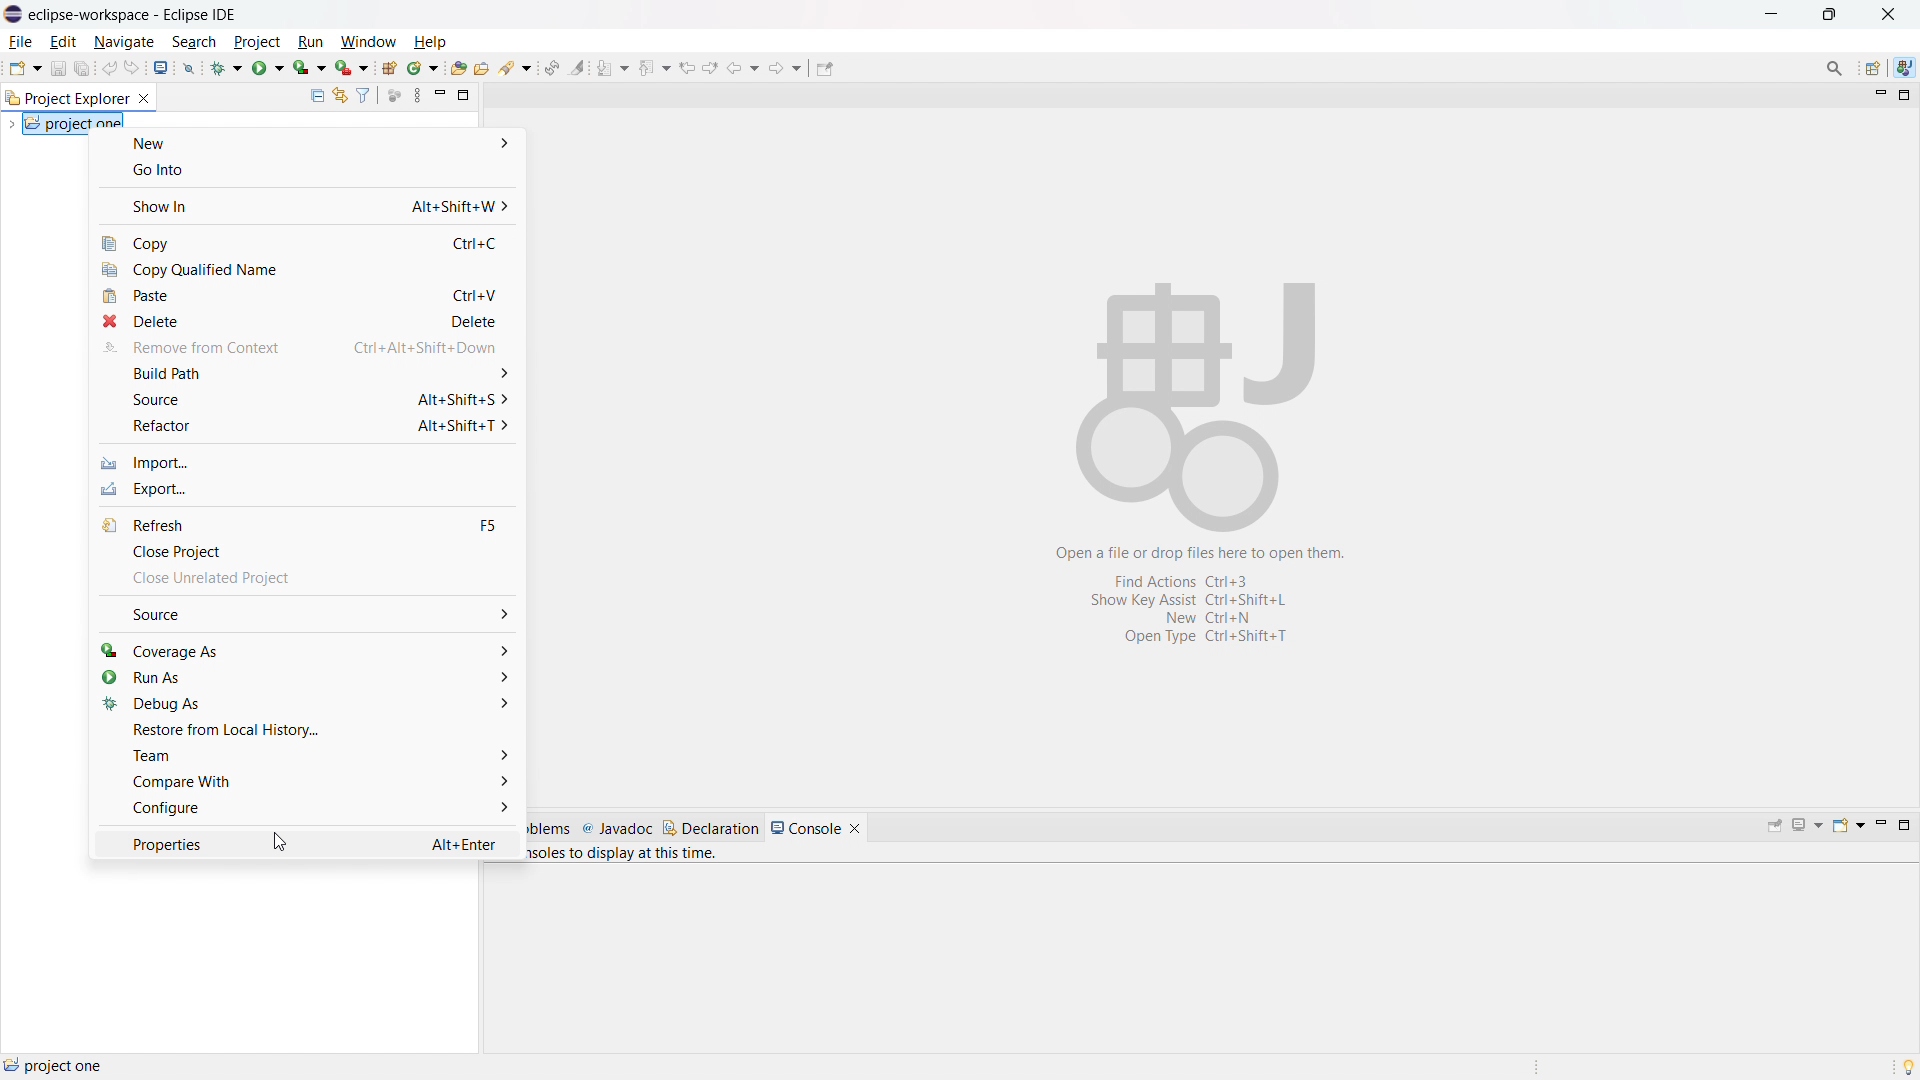 This screenshot has width=1920, height=1080. I want to click on run as, so click(304, 677).